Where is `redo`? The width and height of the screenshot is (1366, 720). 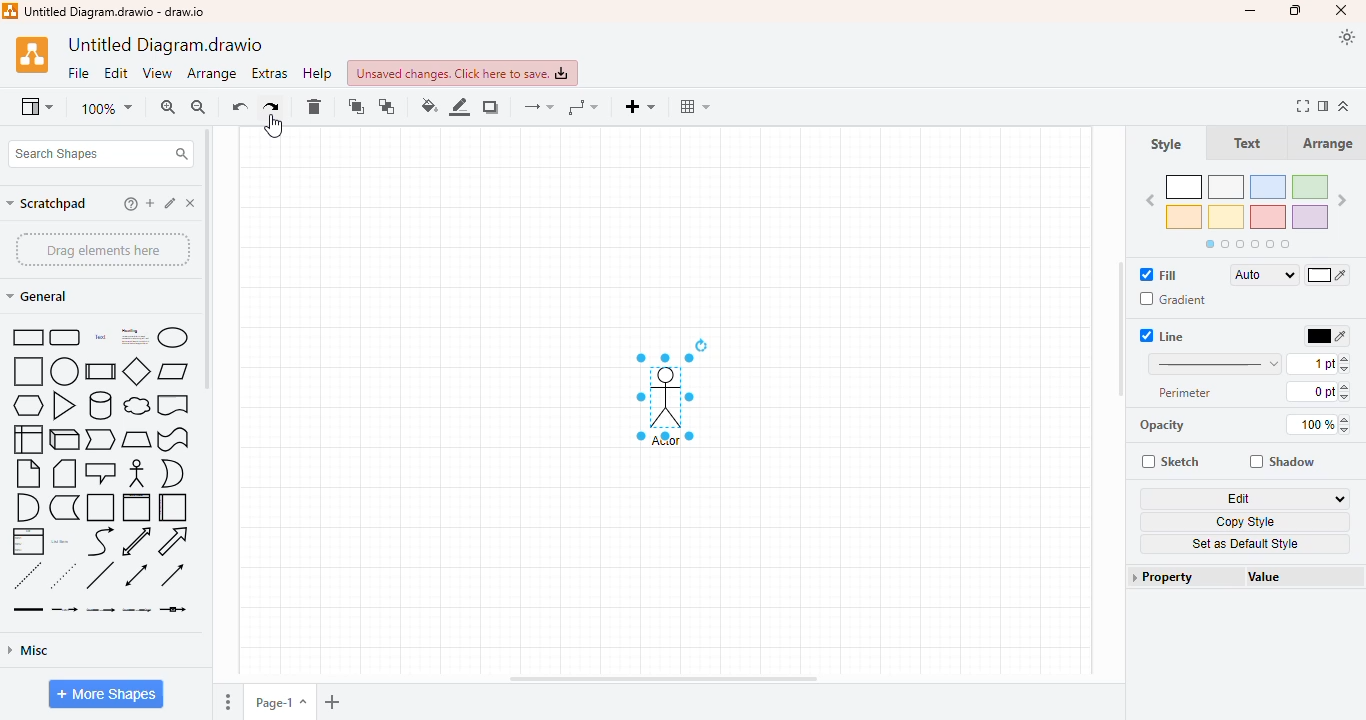 redo is located at coordinates (272, 106).